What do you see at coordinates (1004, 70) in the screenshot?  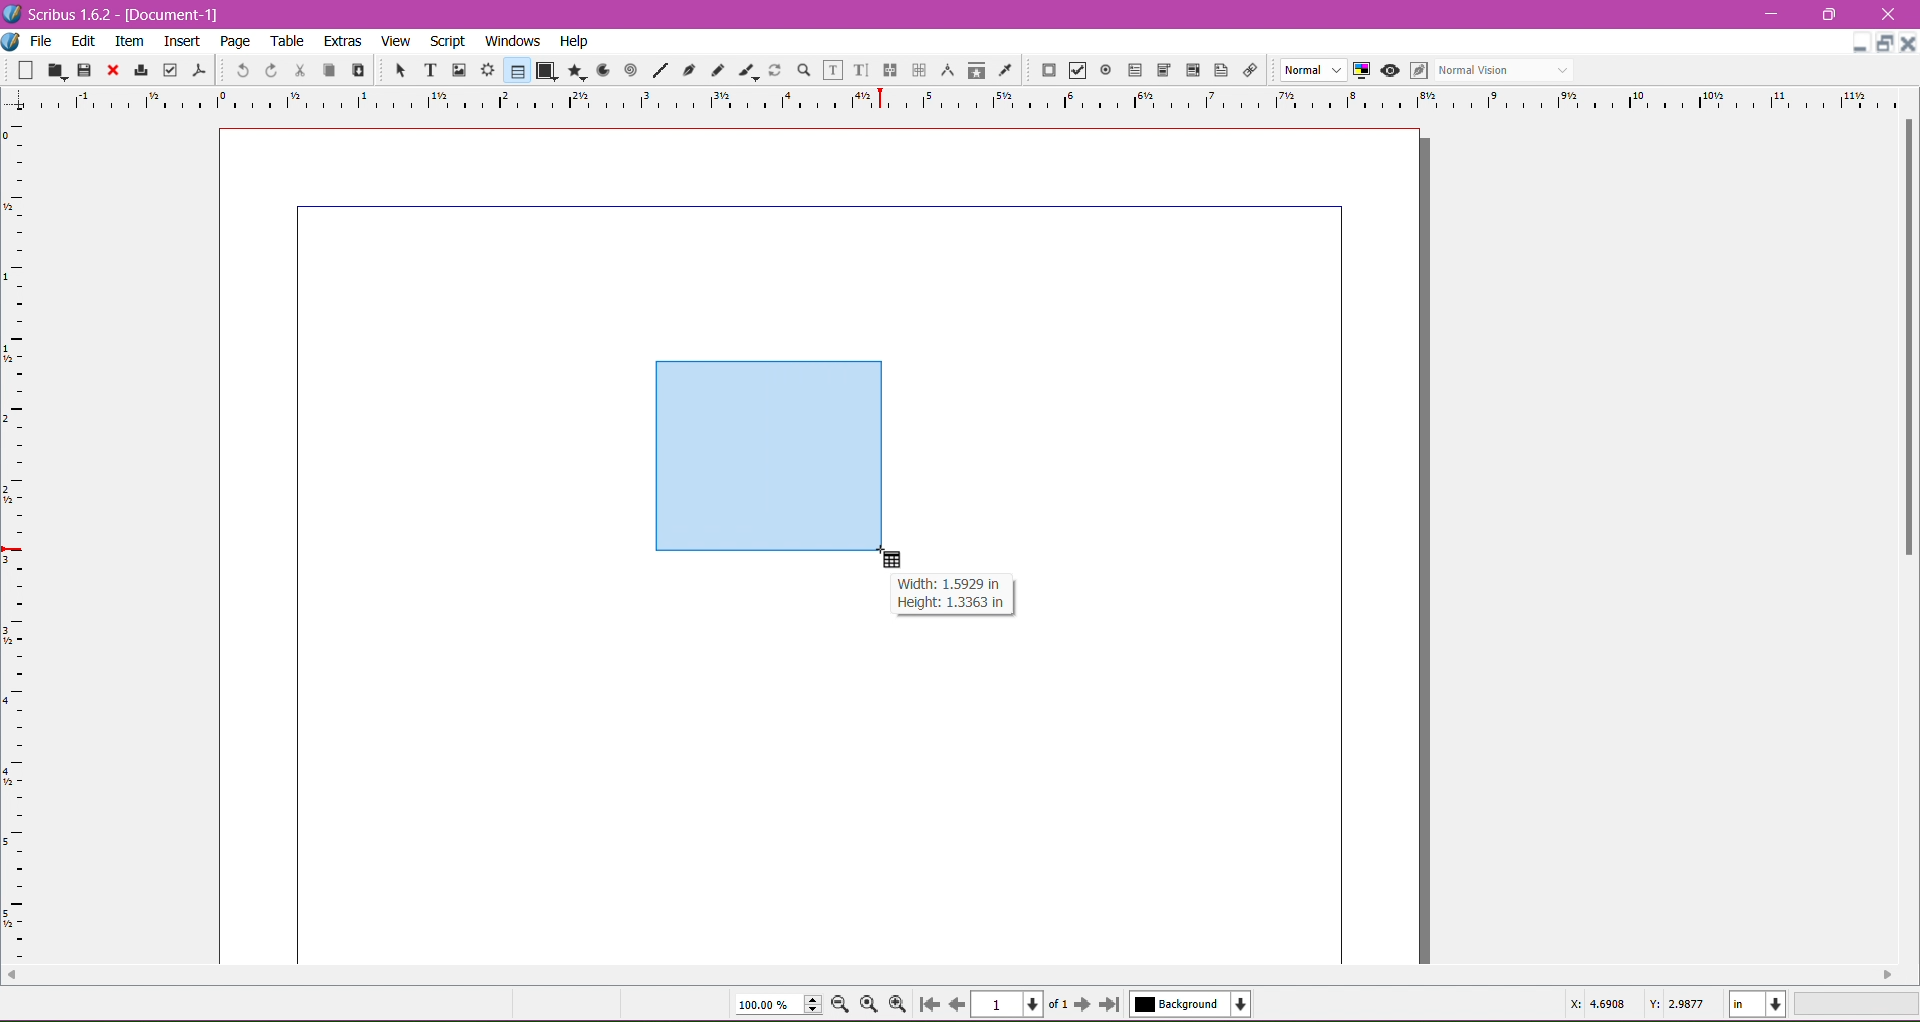 I see `Eye Dropper` at bounding box center [1004, 70].